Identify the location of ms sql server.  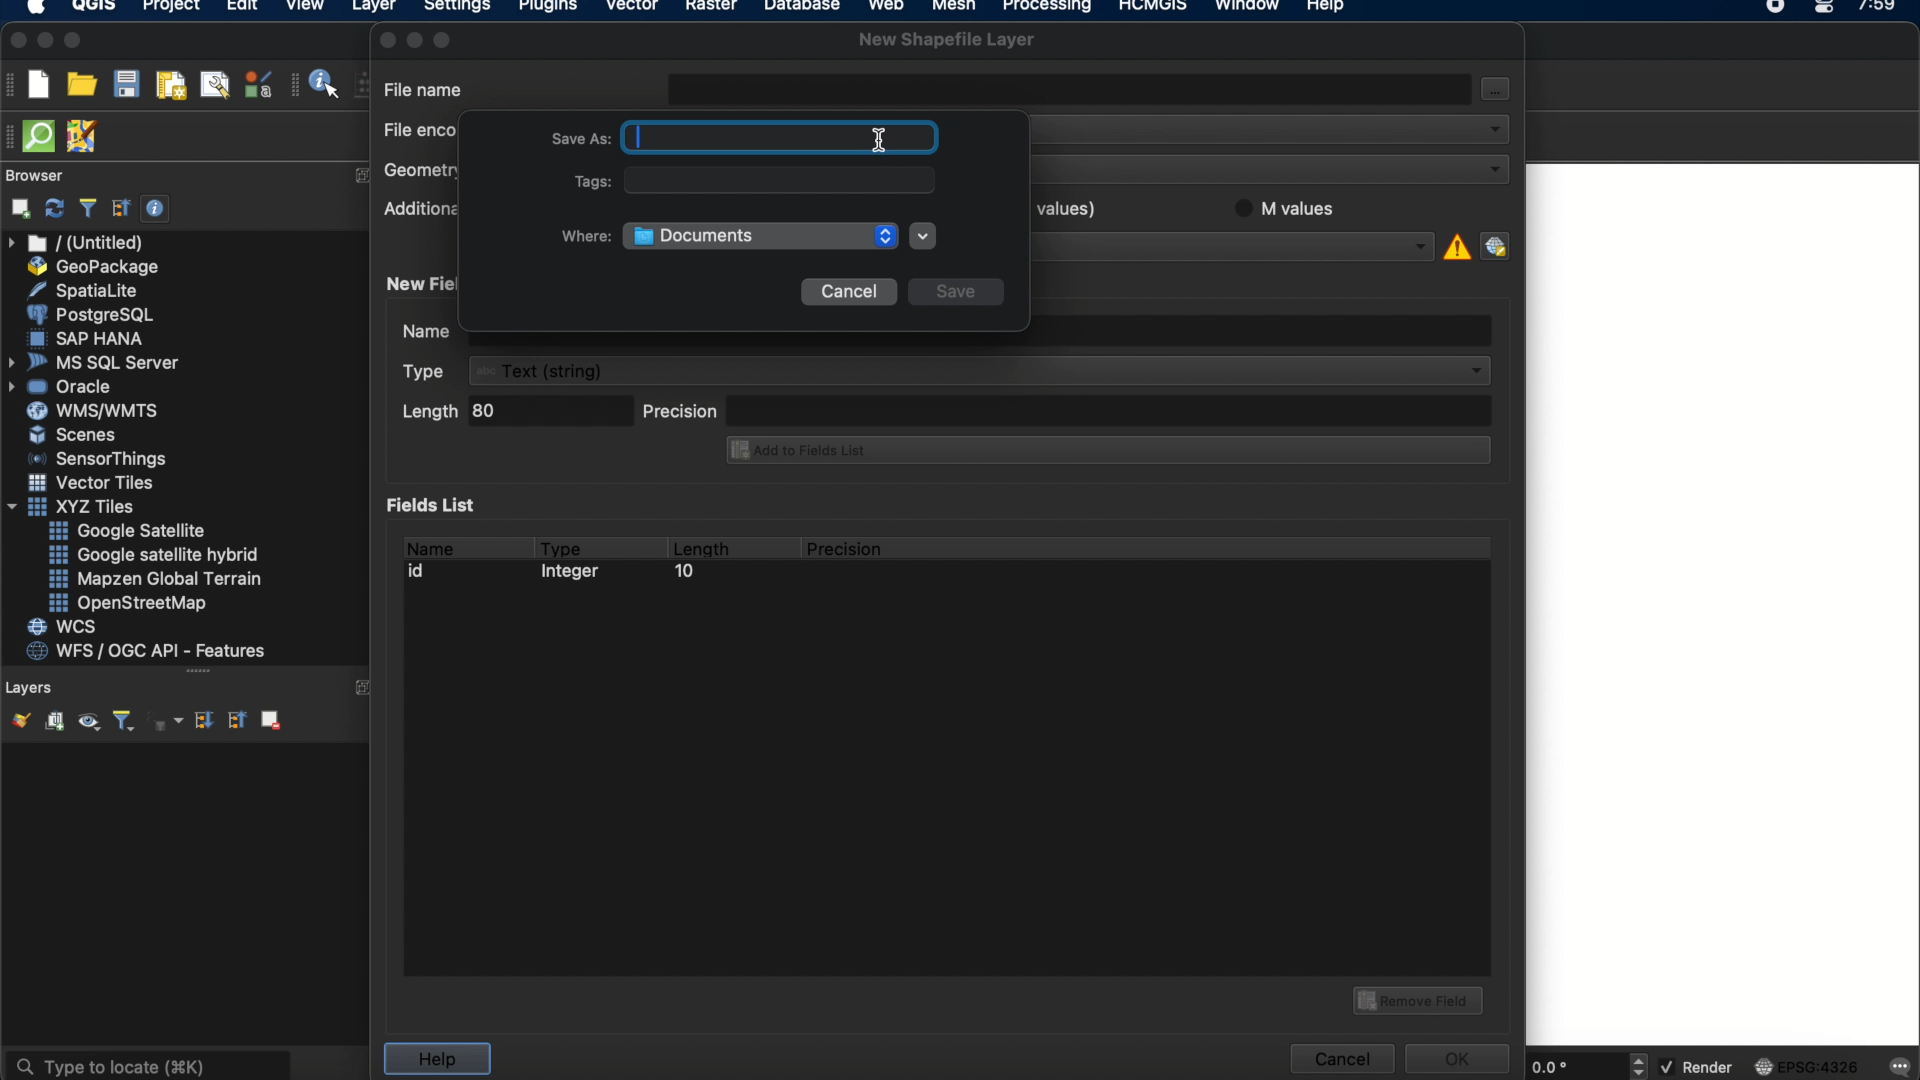
(97, 361).